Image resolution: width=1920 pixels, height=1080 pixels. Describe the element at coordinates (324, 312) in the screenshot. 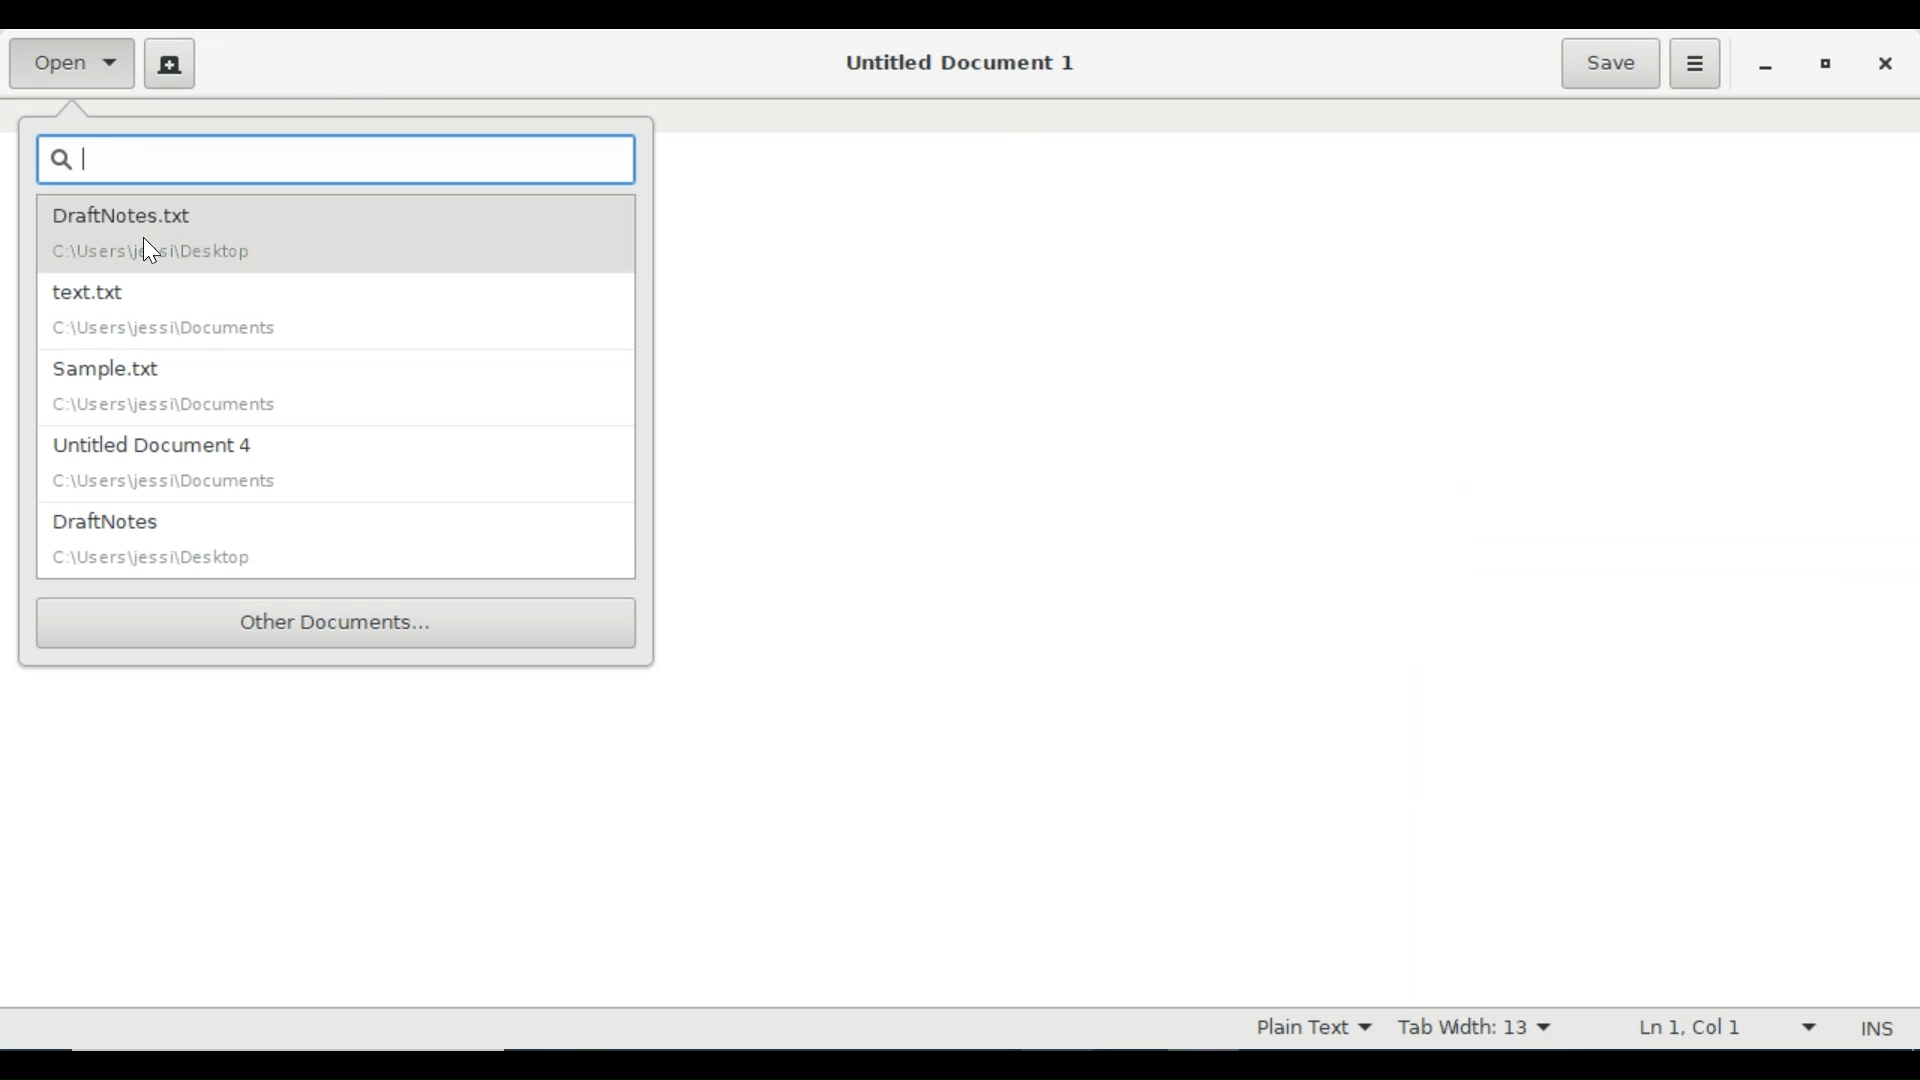

I see `text.txt` at that location.